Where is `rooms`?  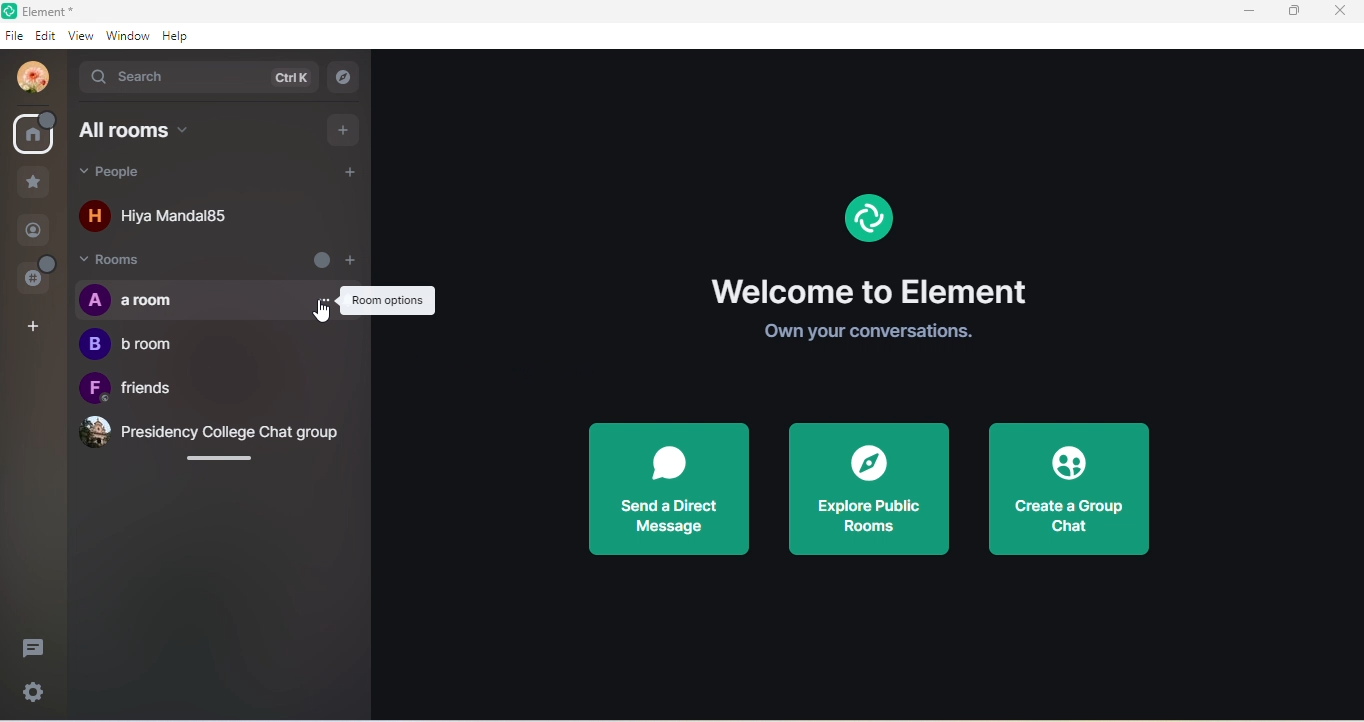
rooms is located at coordinates (36, 135).